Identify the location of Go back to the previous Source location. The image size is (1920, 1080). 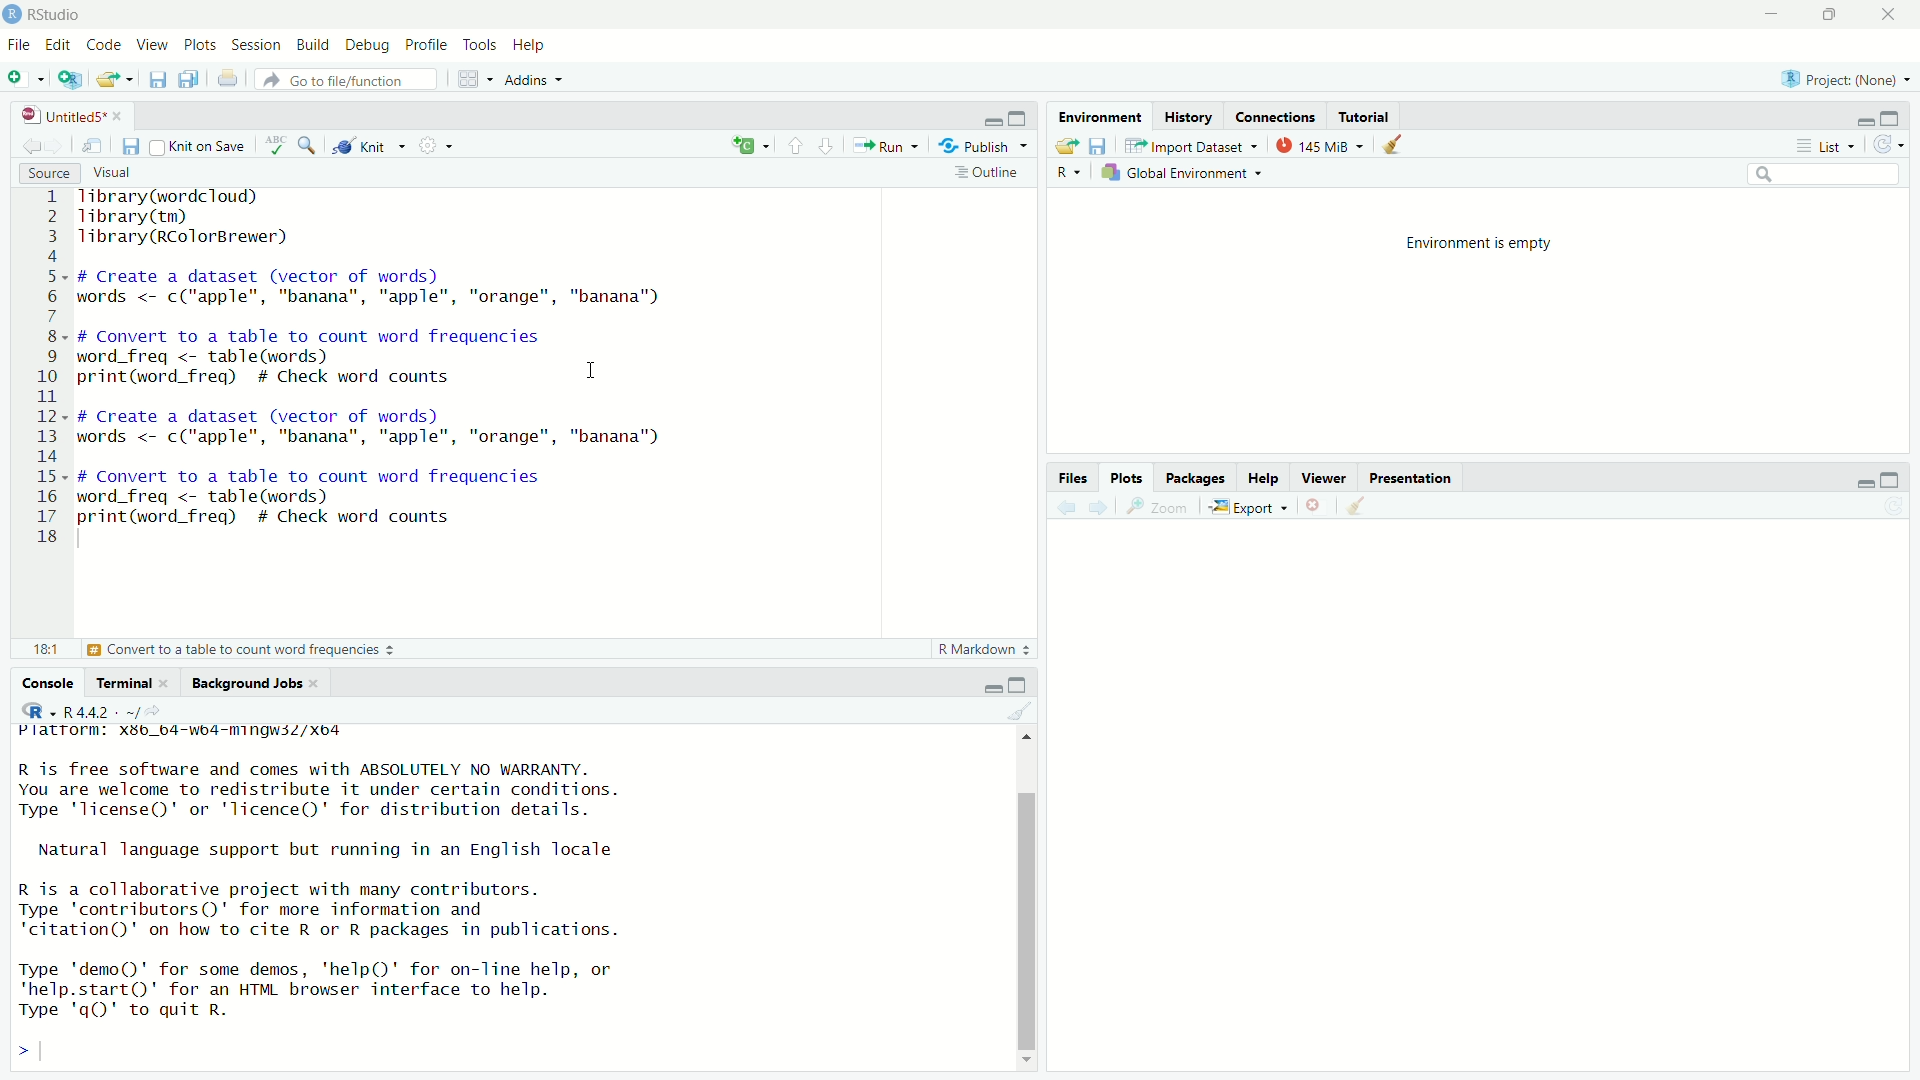
(30, 147).